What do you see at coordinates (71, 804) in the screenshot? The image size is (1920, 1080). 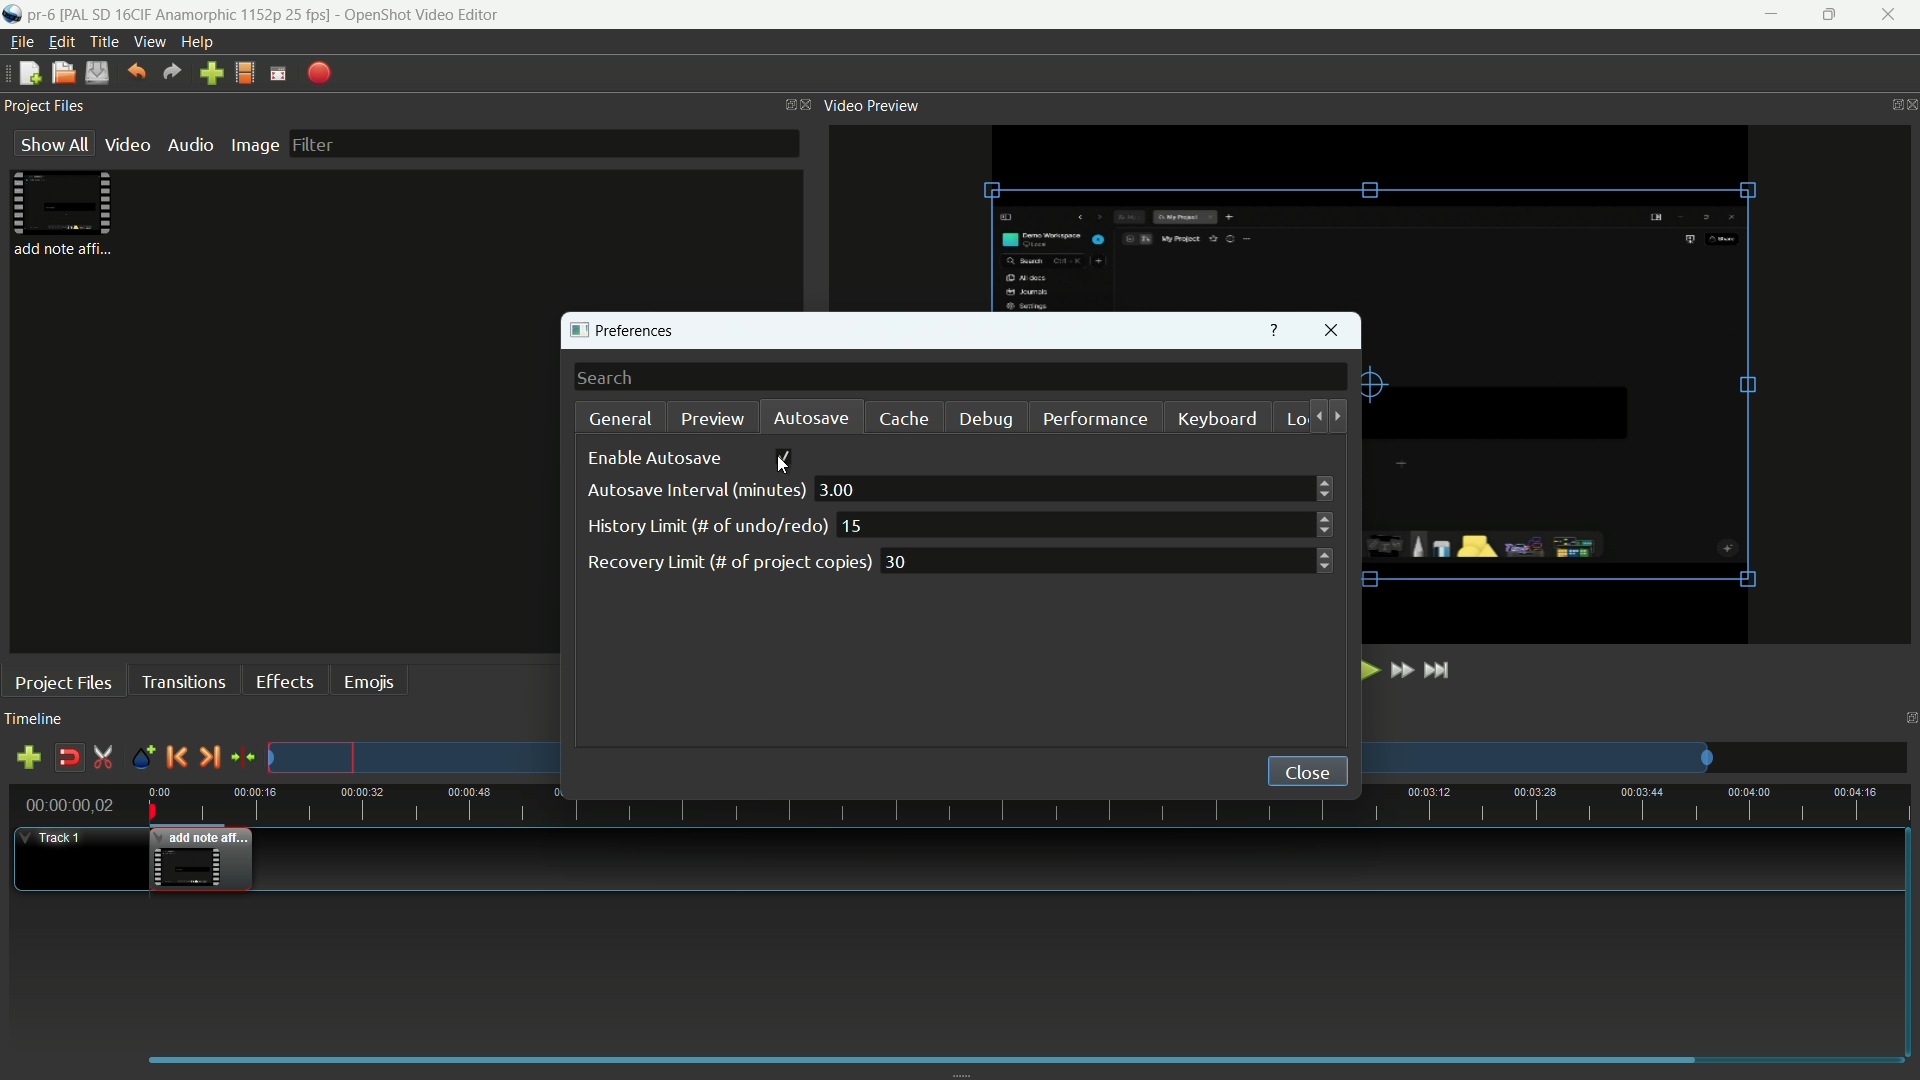 I see `current time` at bounding box center [71, 804].